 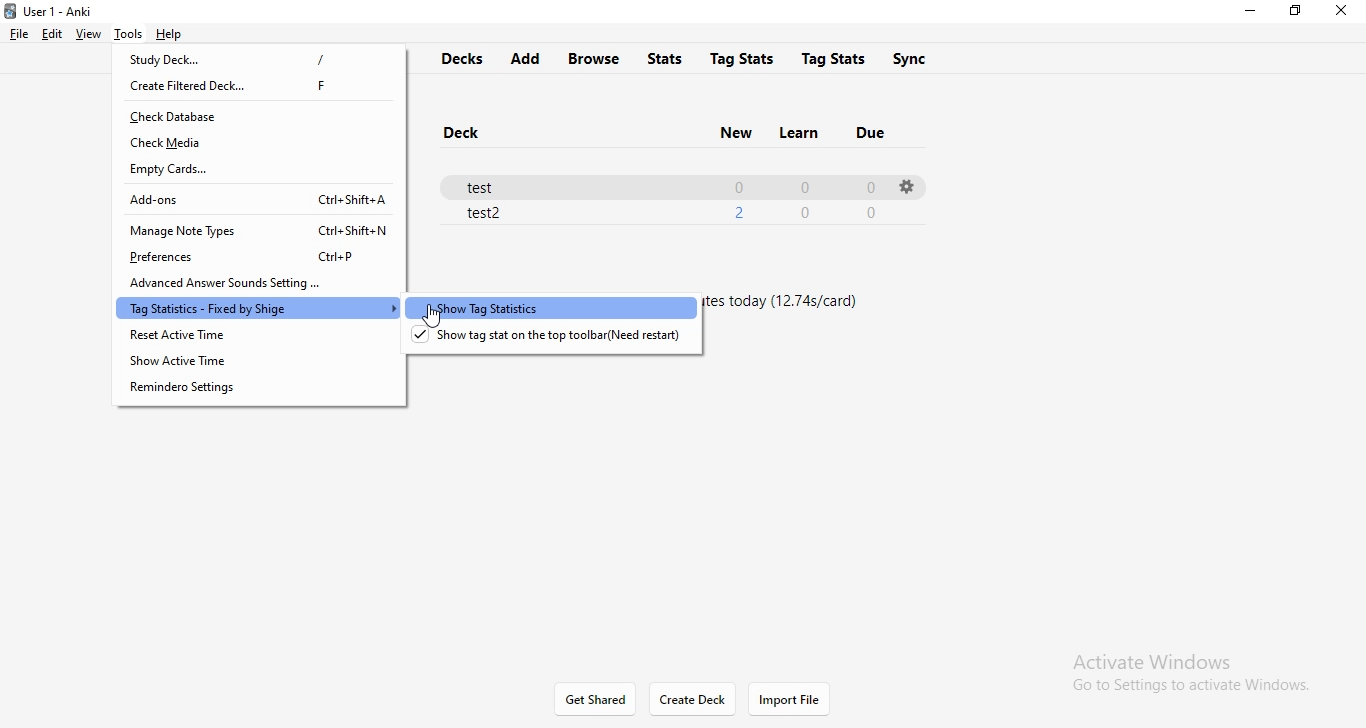 I want to click on check media, so click(x=253, y=142).